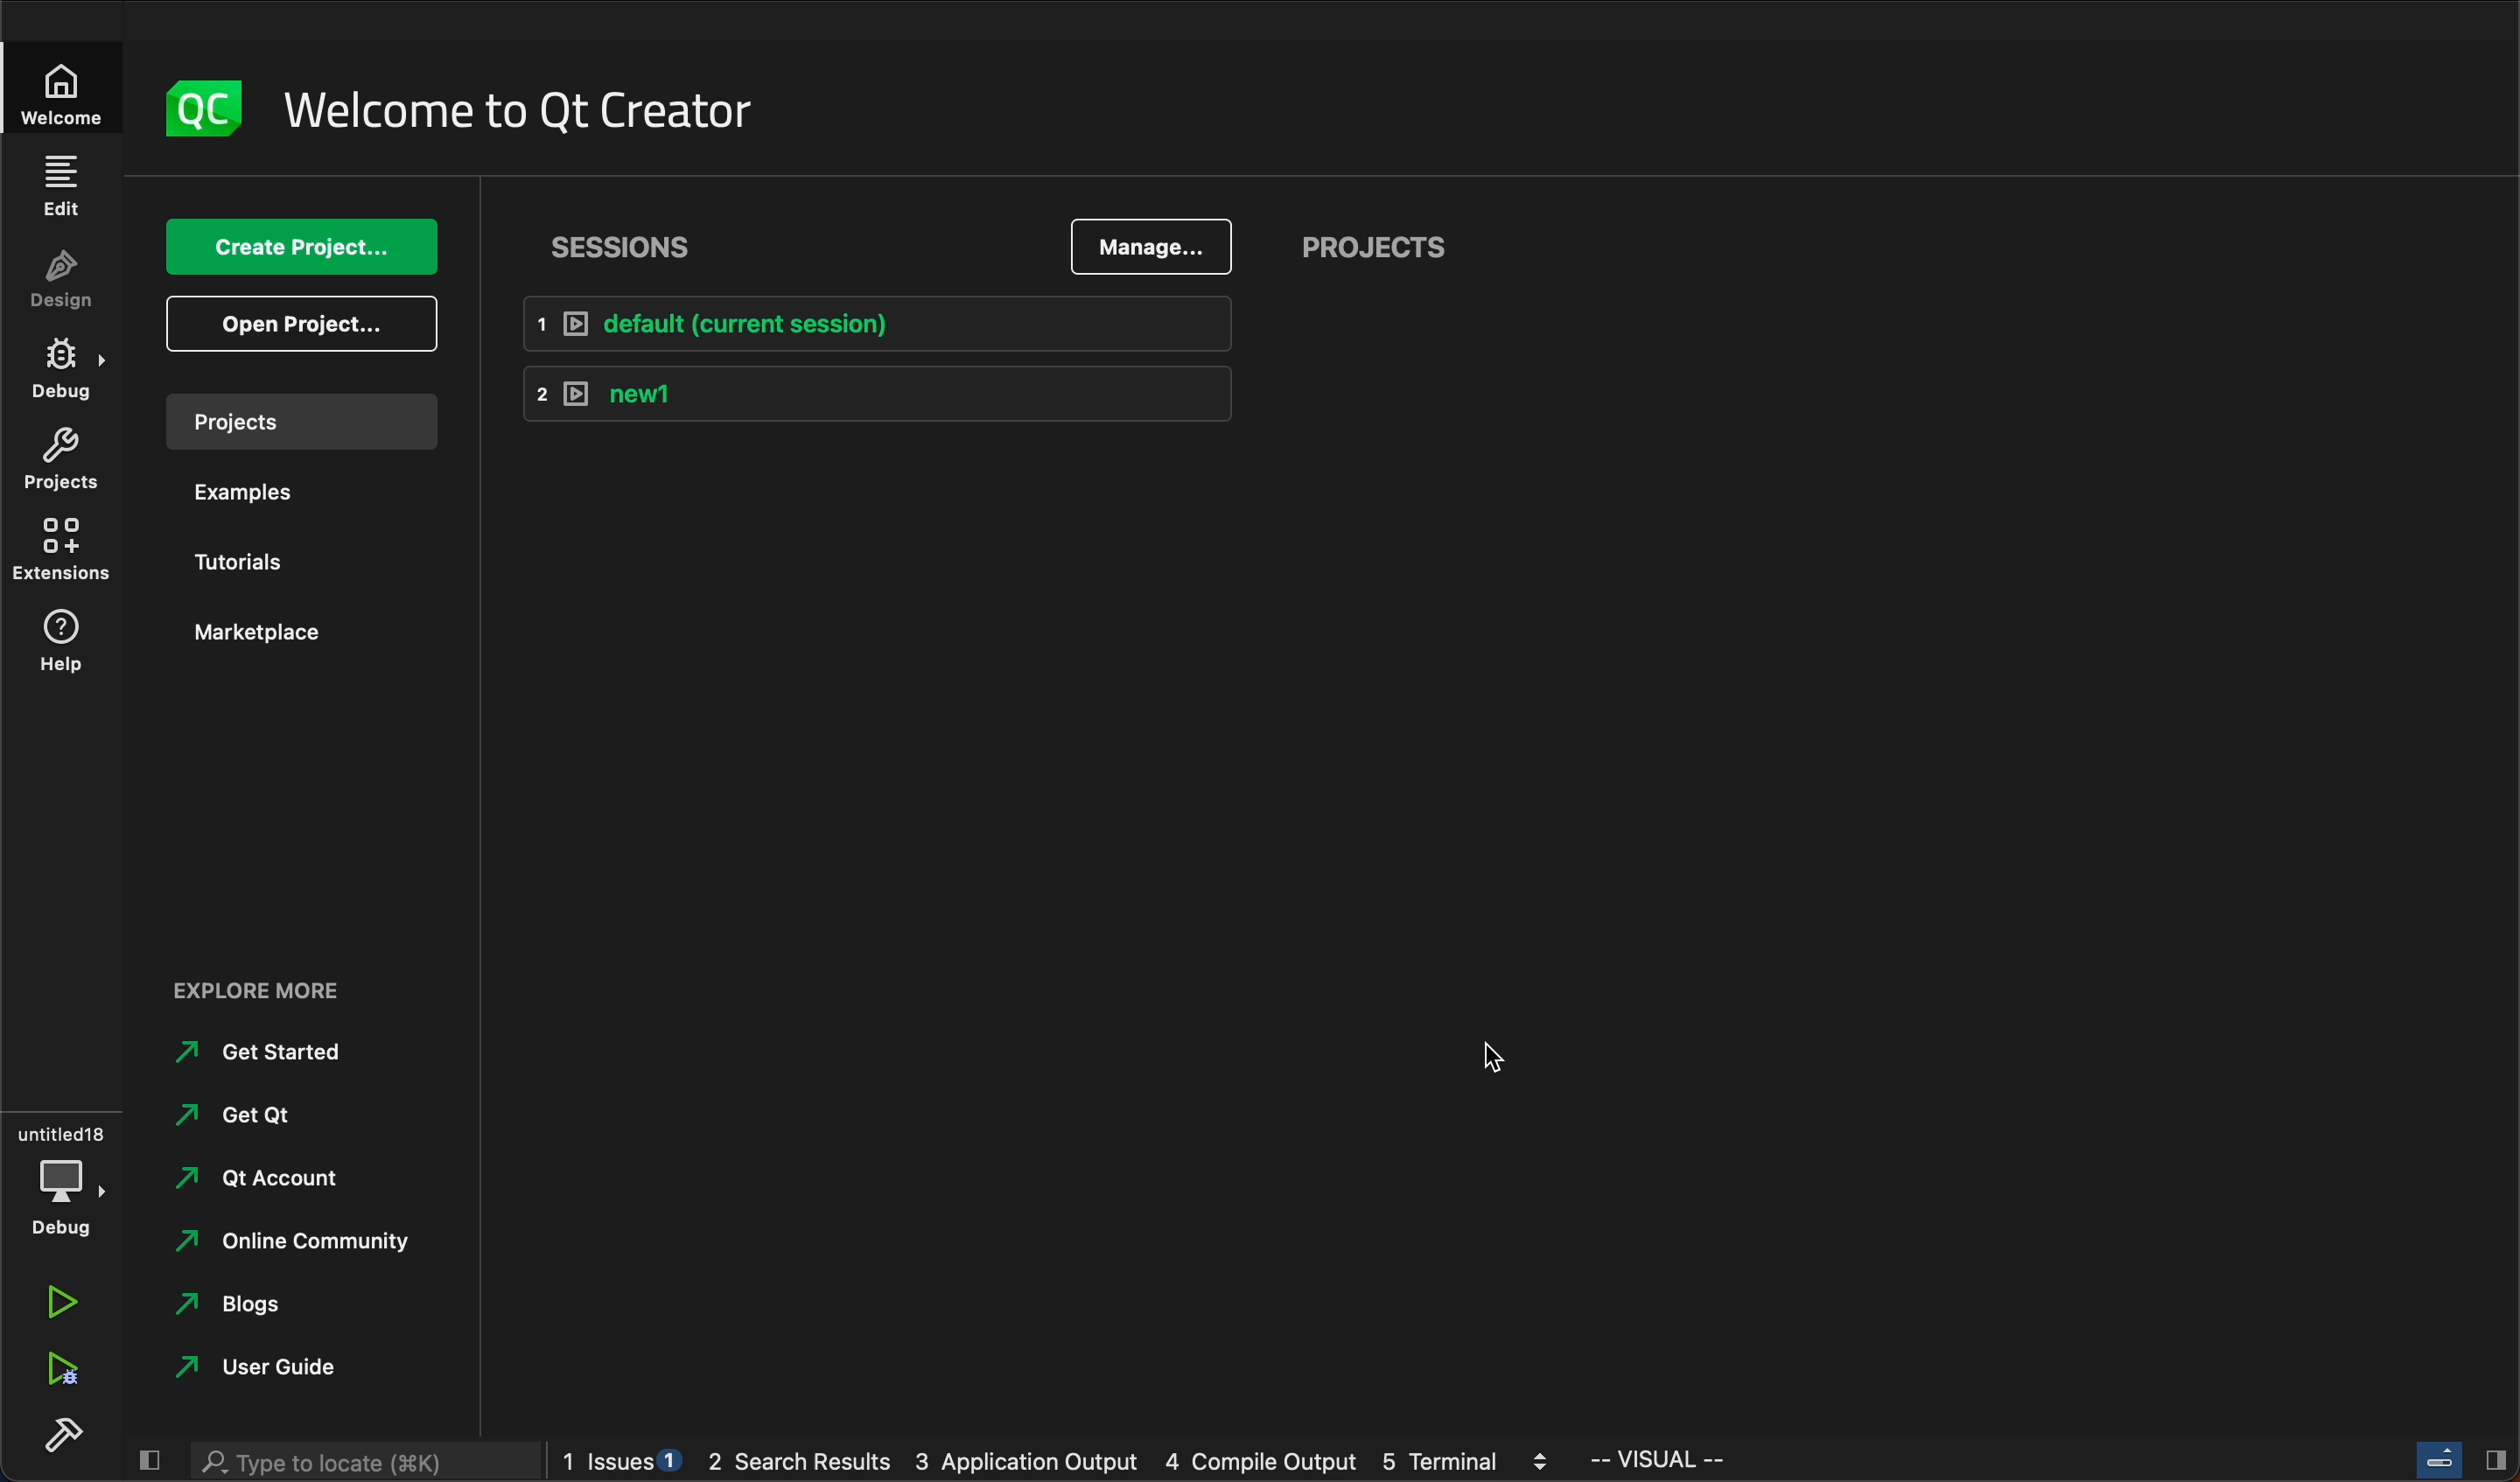 The width and height of the screenshot is (2520, 1482). I want to click on explore, so click(273, 988).